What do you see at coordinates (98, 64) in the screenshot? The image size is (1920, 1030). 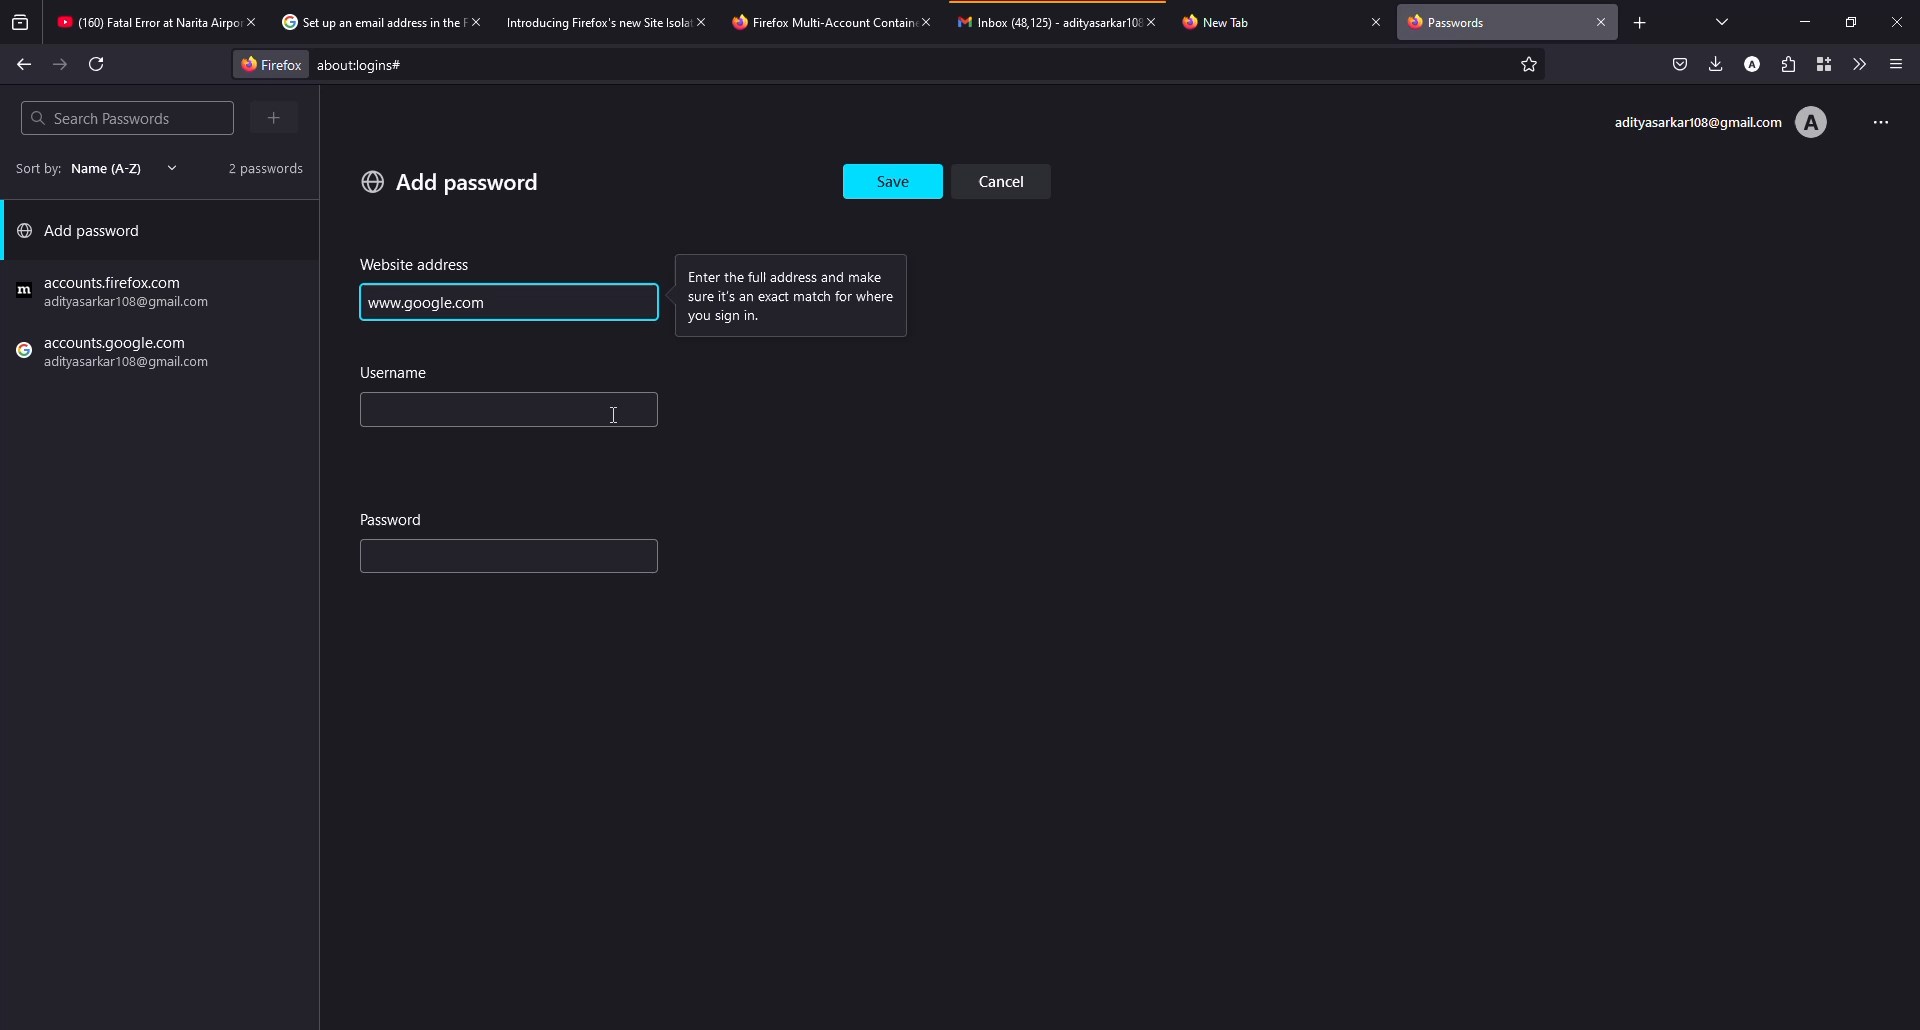 I see `refresh` at bounding box center [98, 64].